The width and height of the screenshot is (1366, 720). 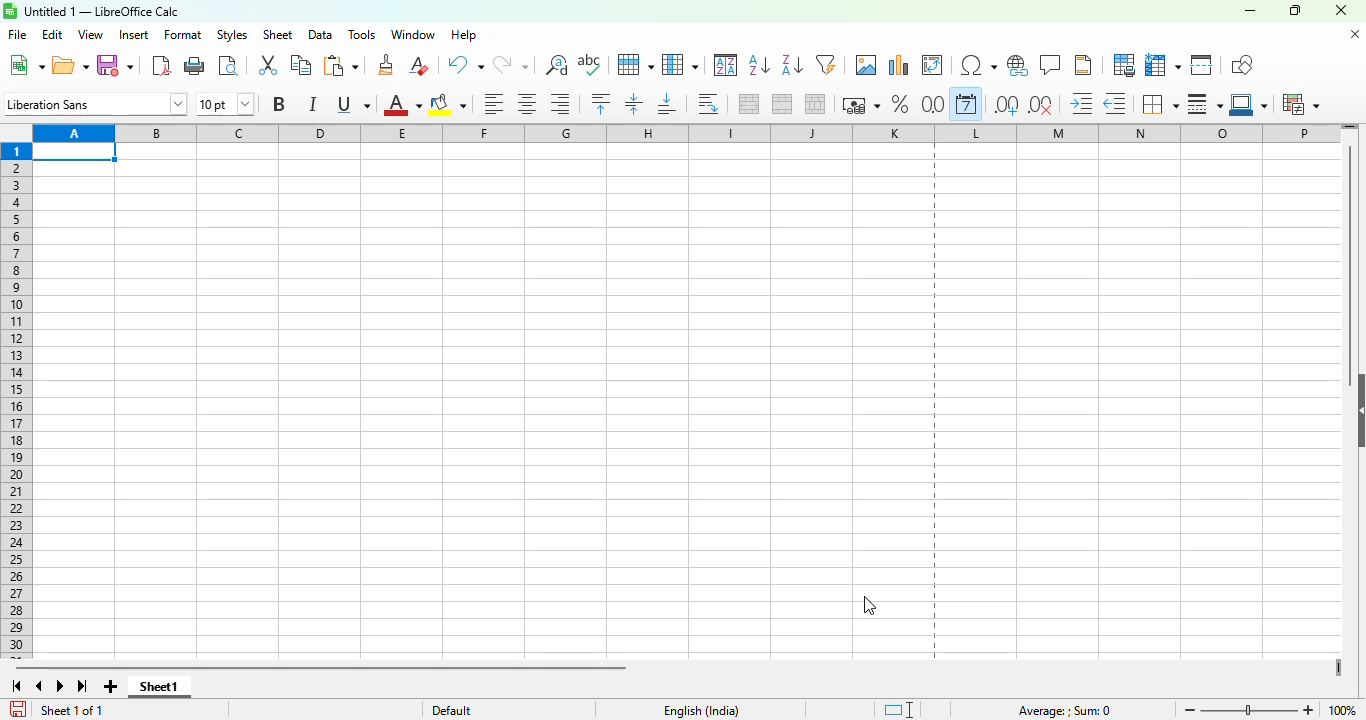 I want to click on rows, so click(x=16, y=401).